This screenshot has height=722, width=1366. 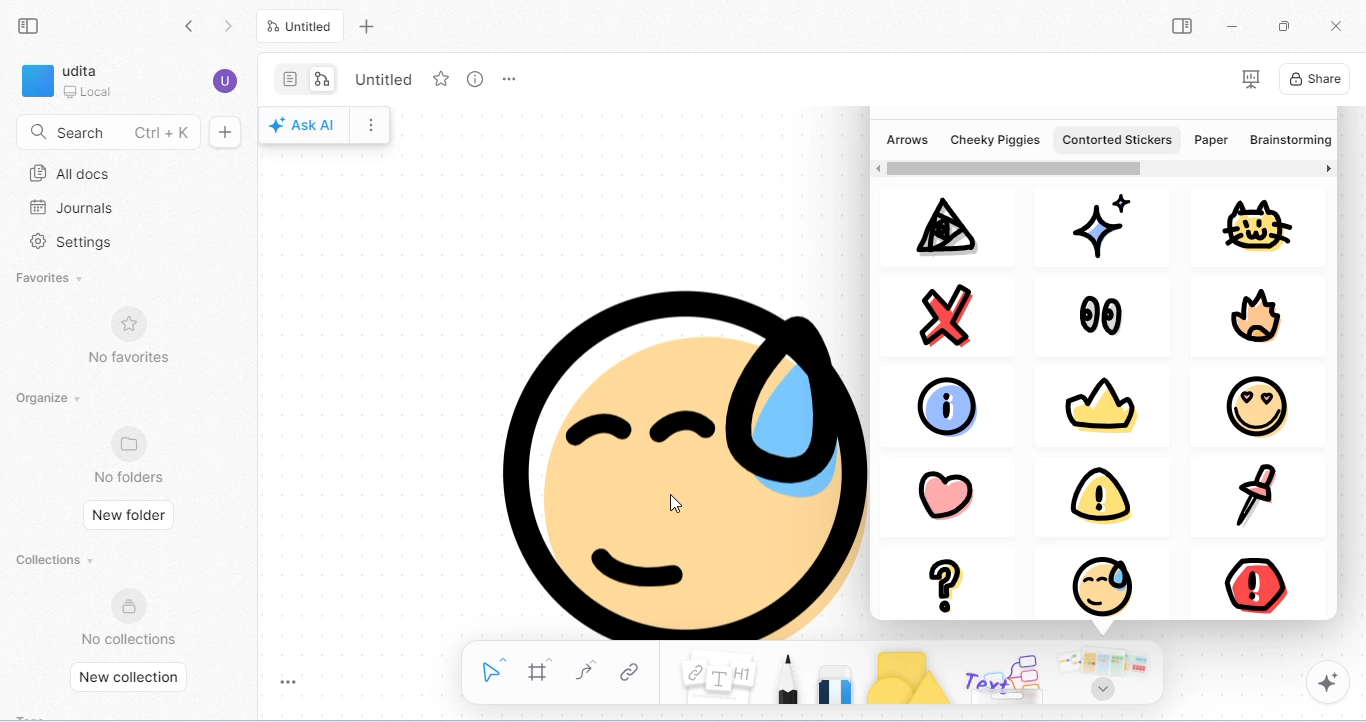 What do you see at coordinates (954, 314) in the screenshot?
I see `close` at bounding box center [954, 314].